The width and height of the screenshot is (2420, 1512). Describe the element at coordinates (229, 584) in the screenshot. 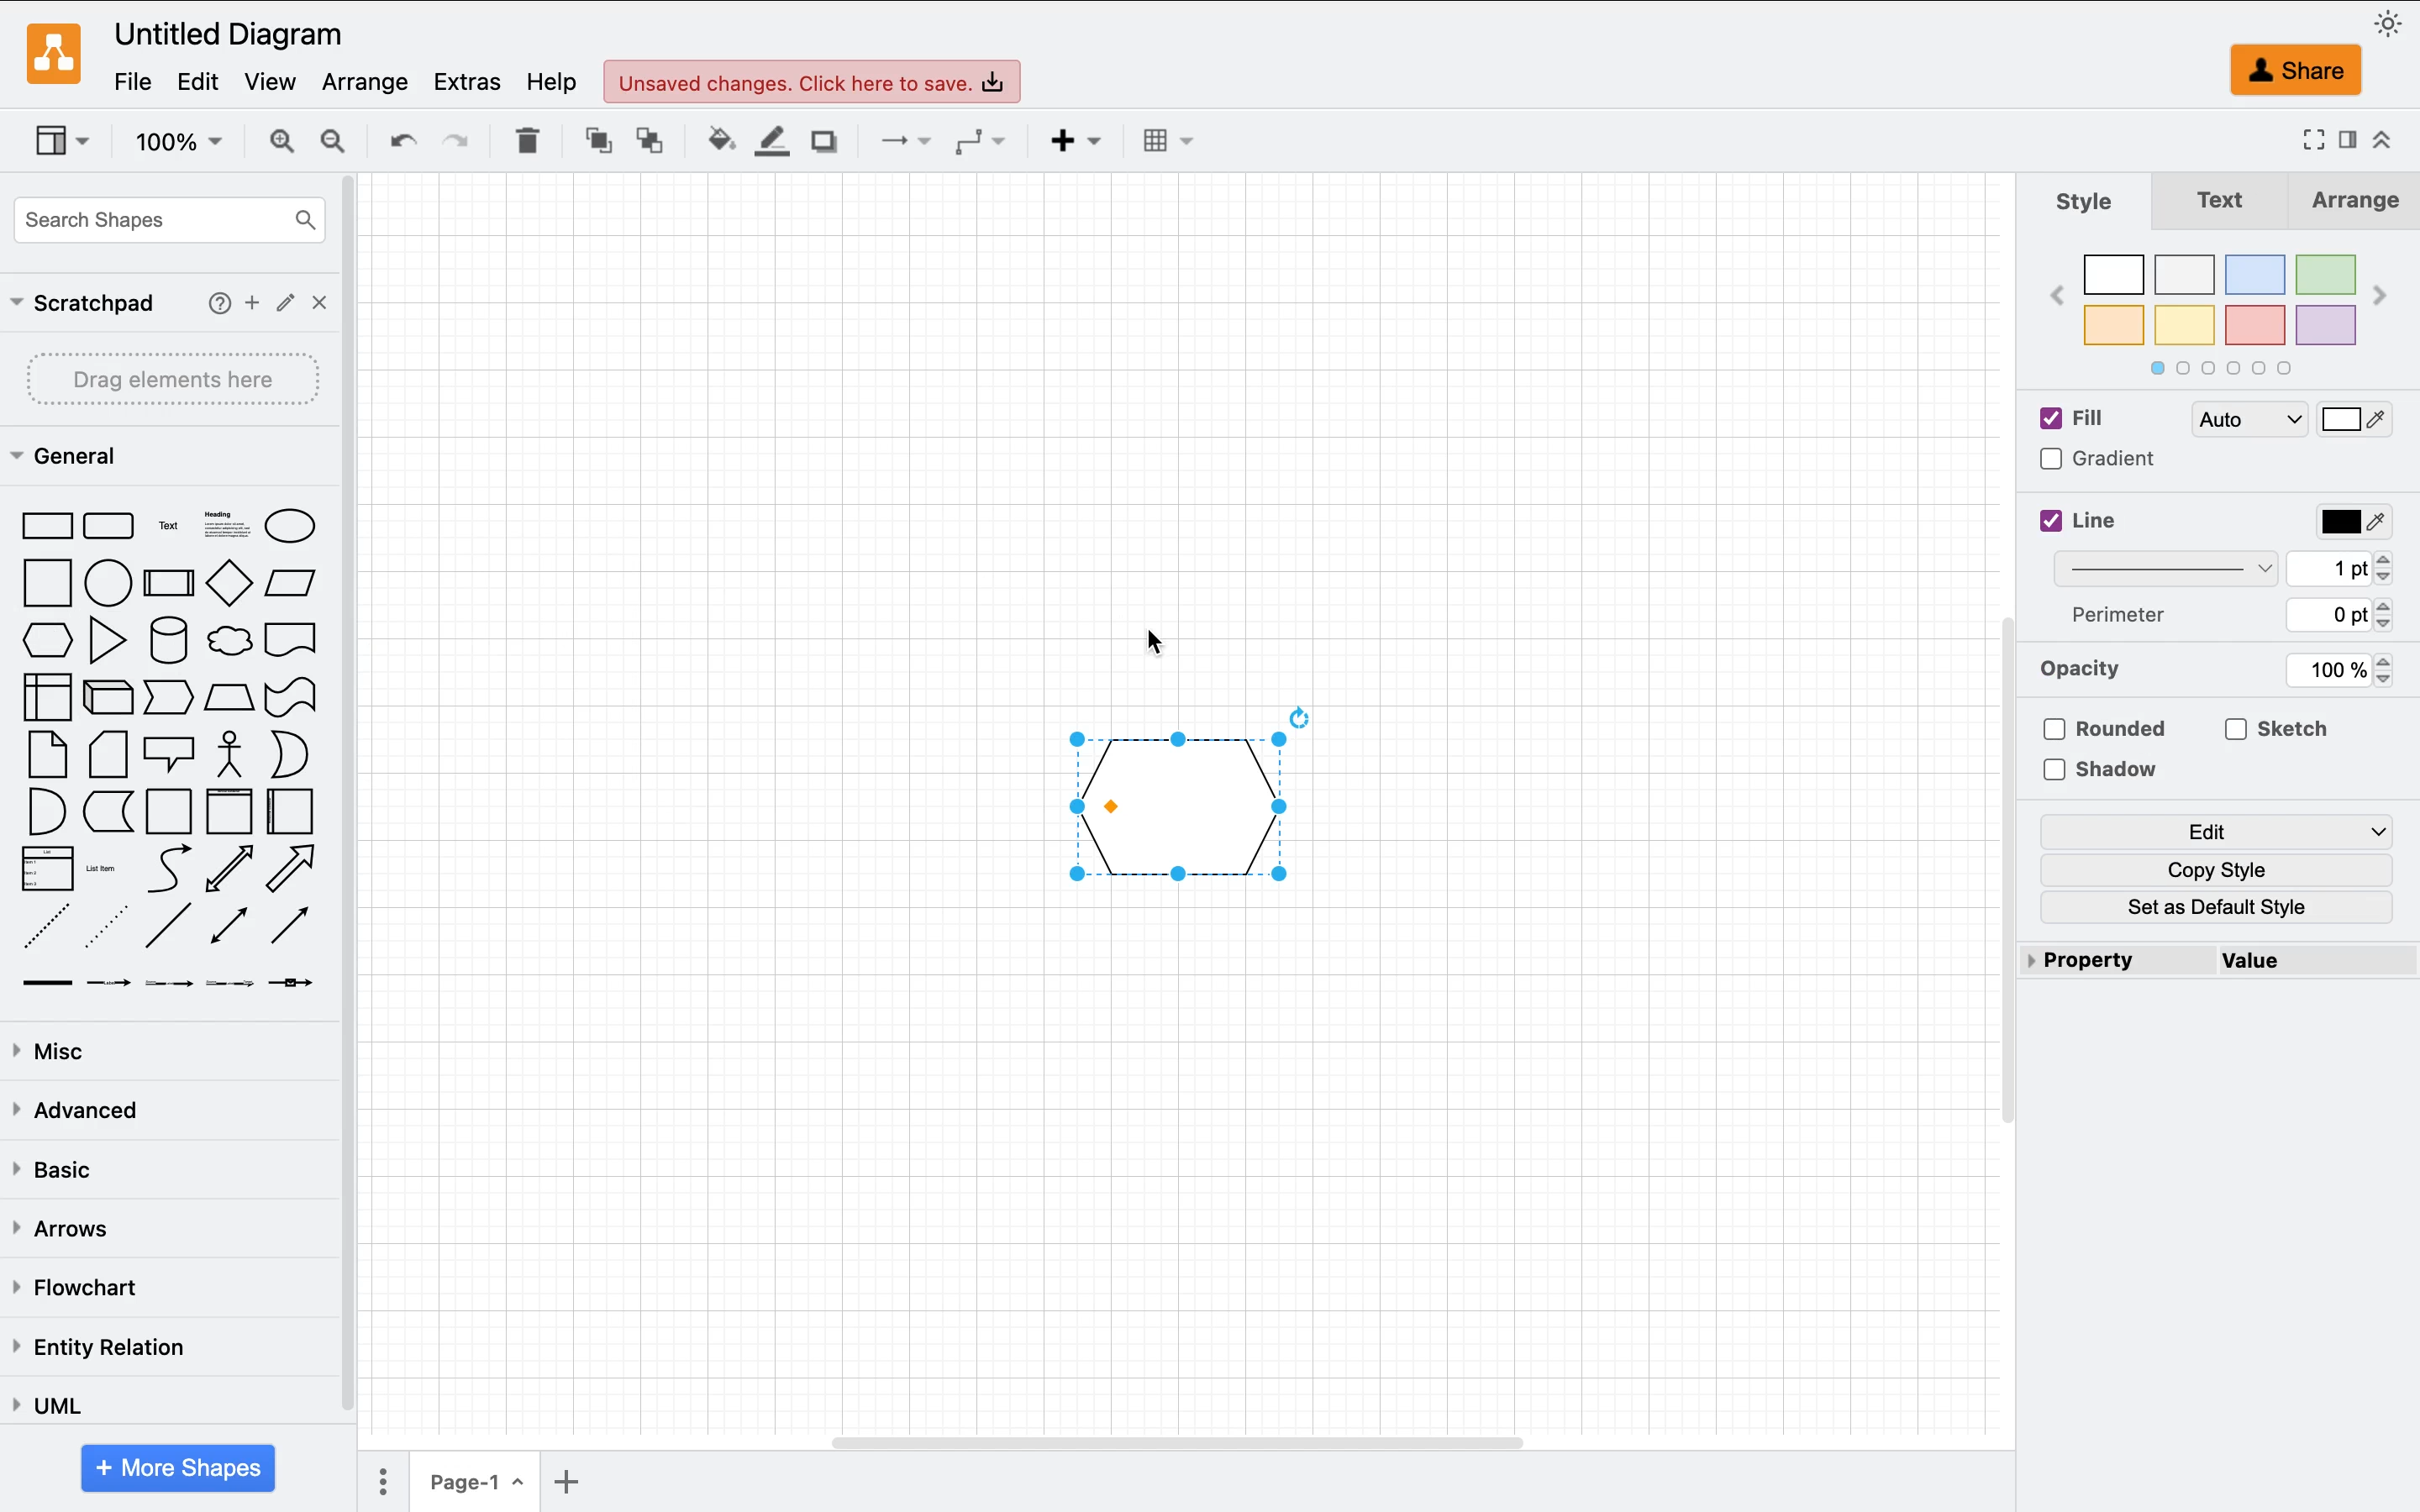

I see `diamond` at that location.